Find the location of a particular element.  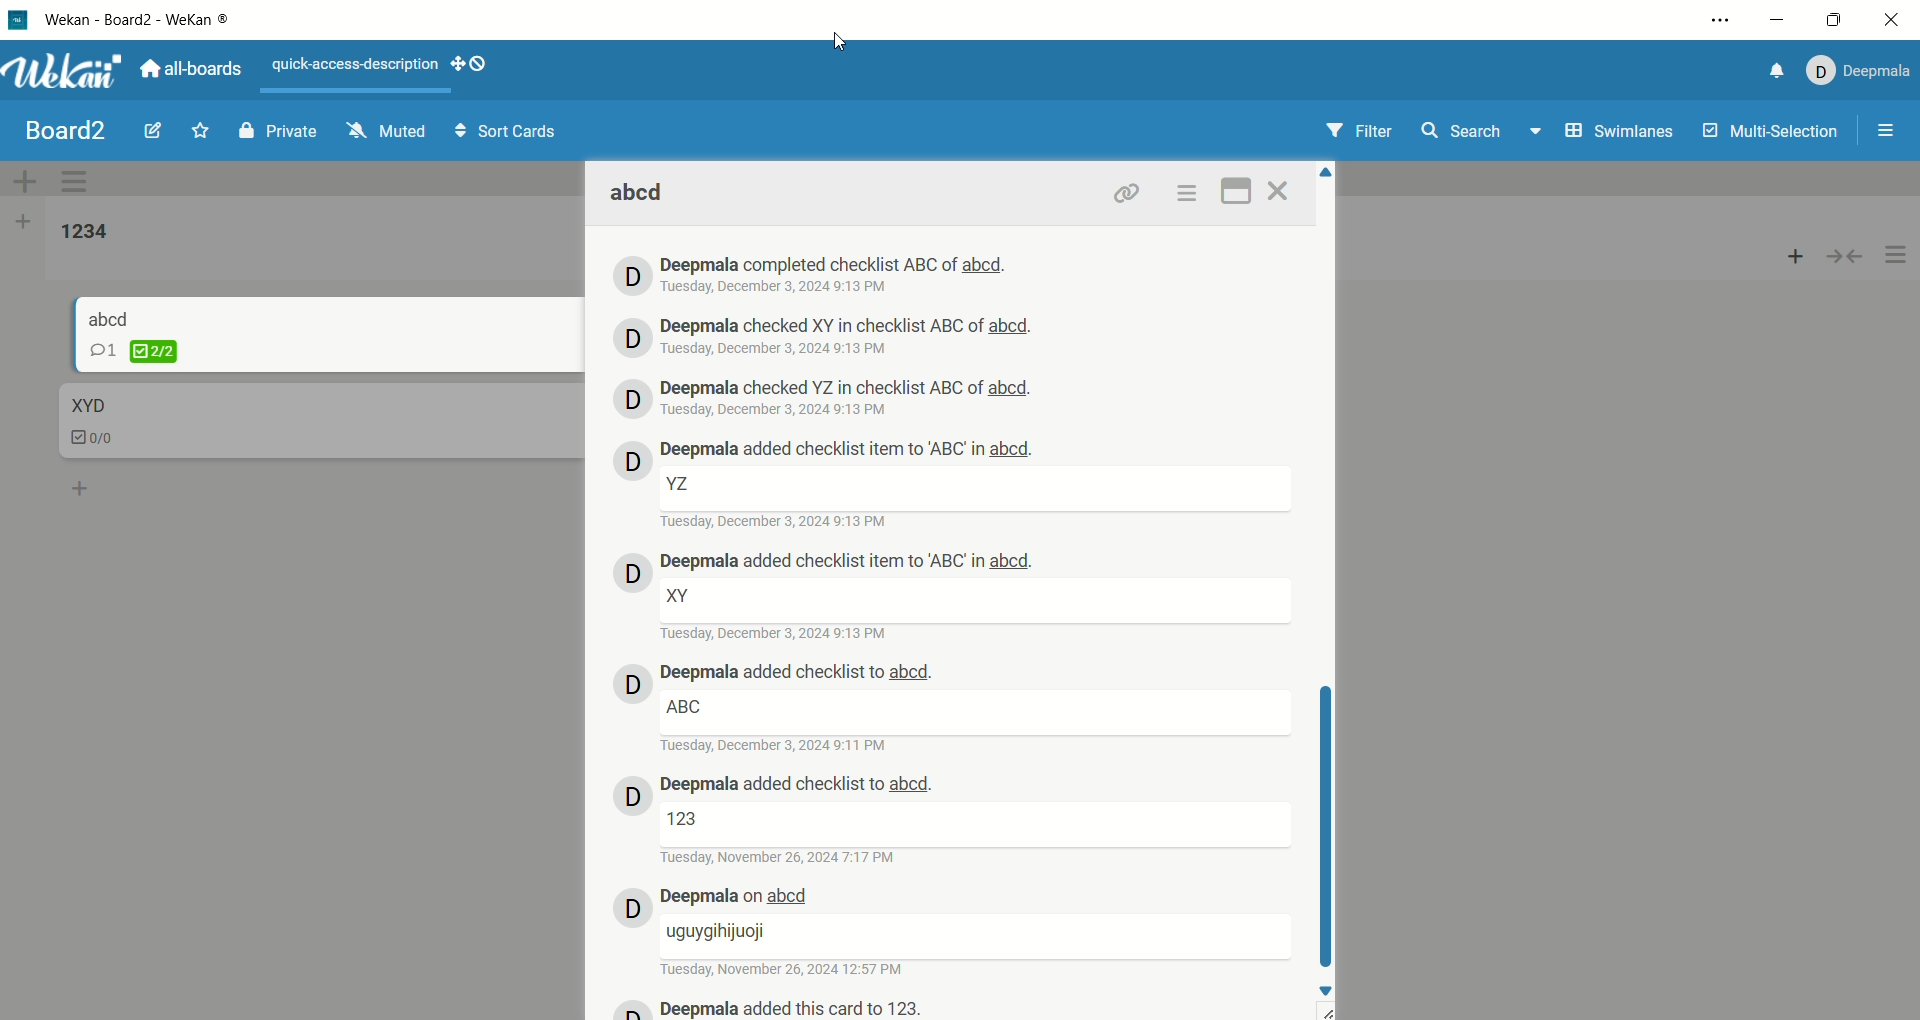

date and time is located at coordinates (780, 287).